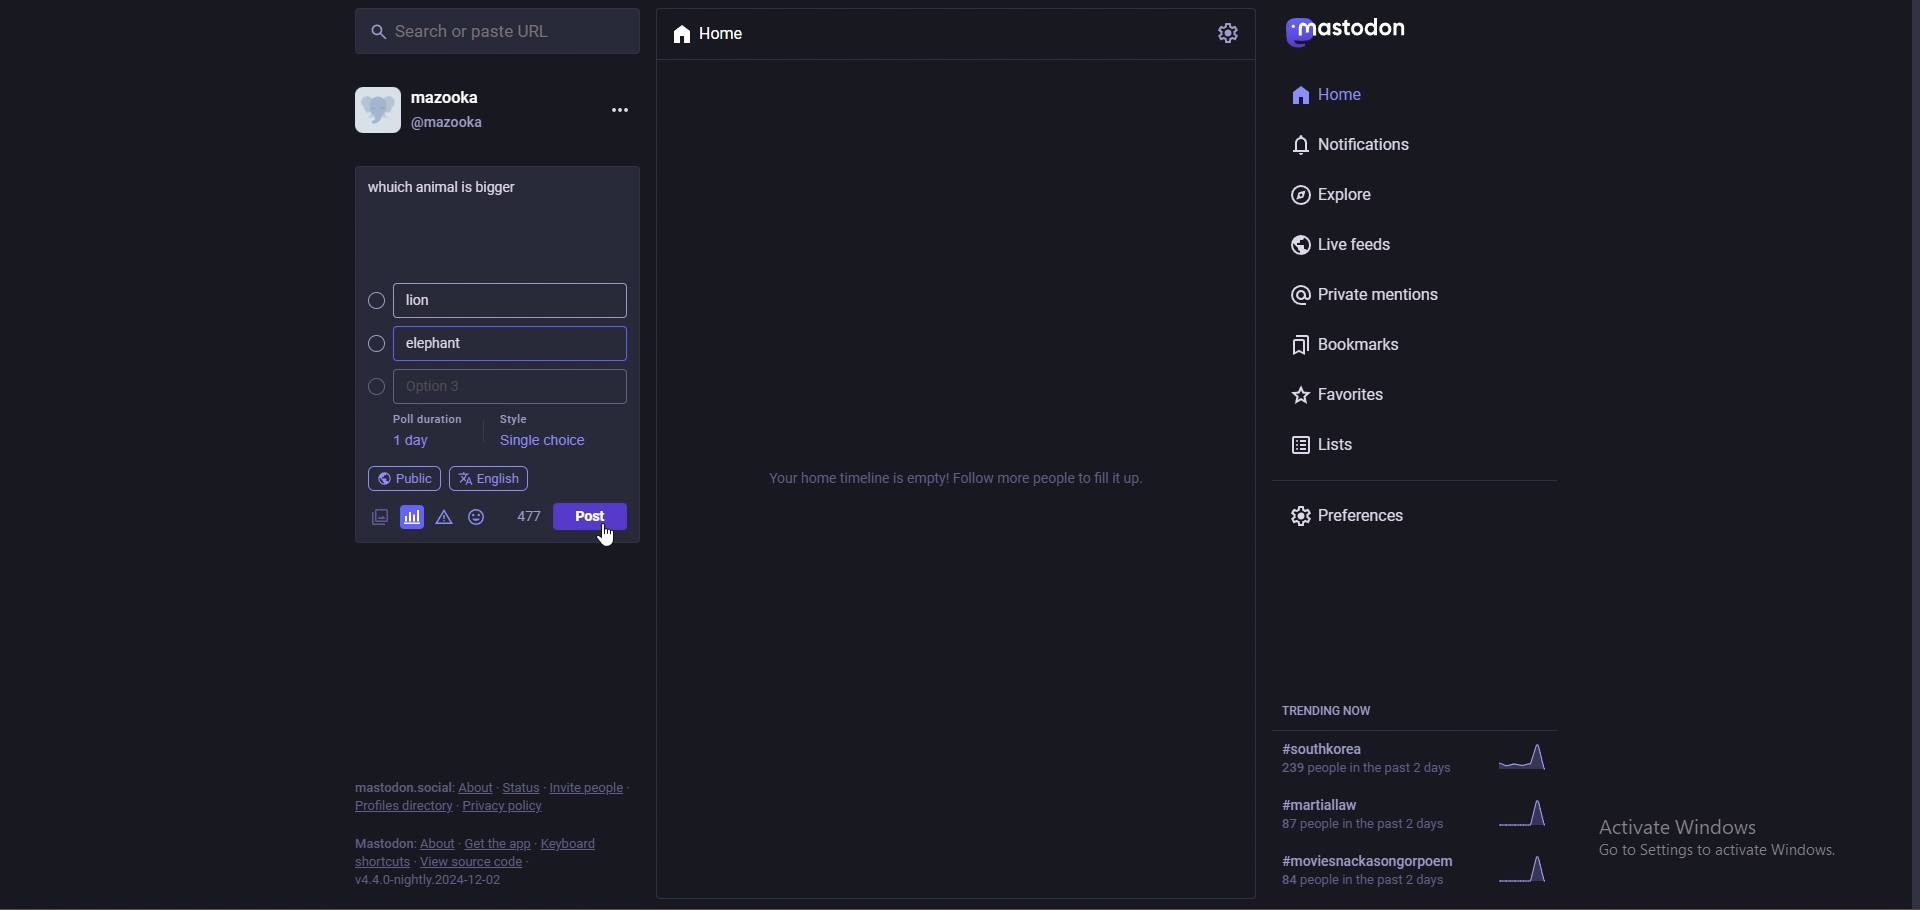  What do you see at coordinates (489, 478) in the screenshot?
I see `language` at bounding box center [489, 478].